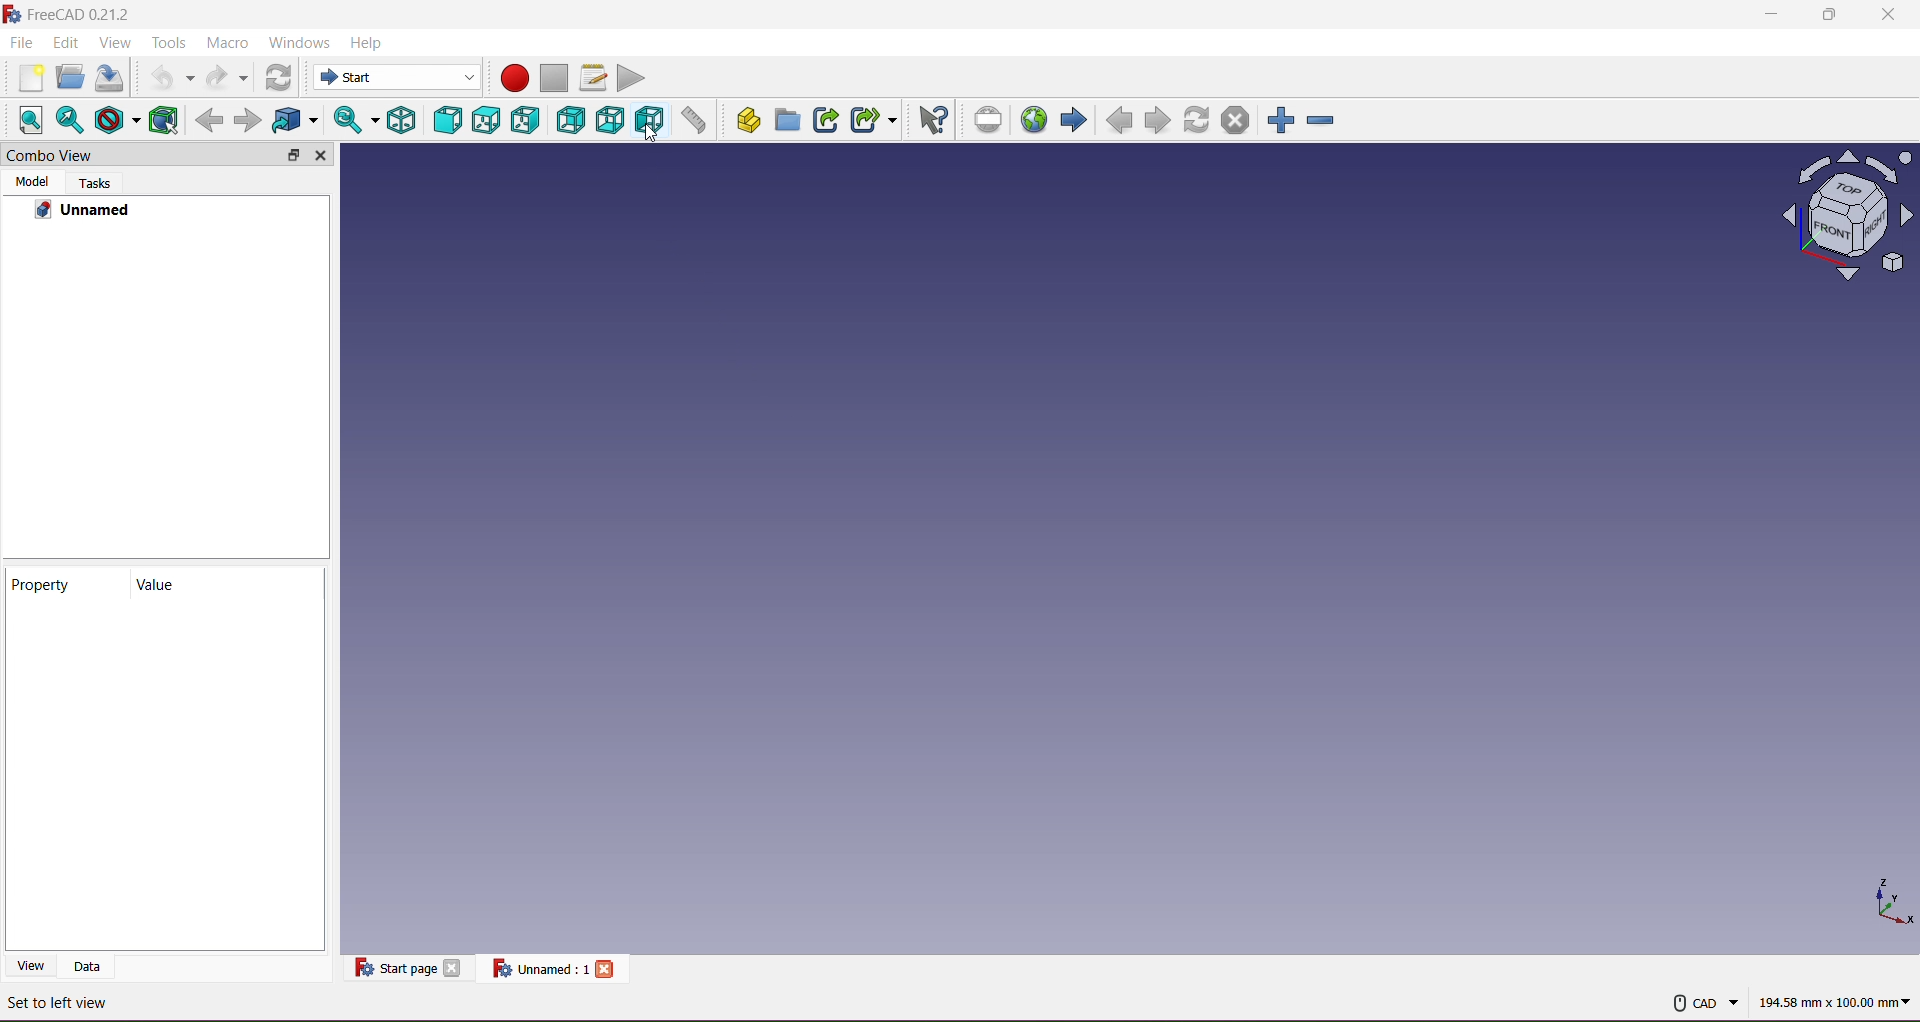 The height and width of the screenshot is (1022, 1920). What do you see at coordinates (60, 1003) in the screenshot?
I see `Set to left view` at bounding box center [60, 1003].